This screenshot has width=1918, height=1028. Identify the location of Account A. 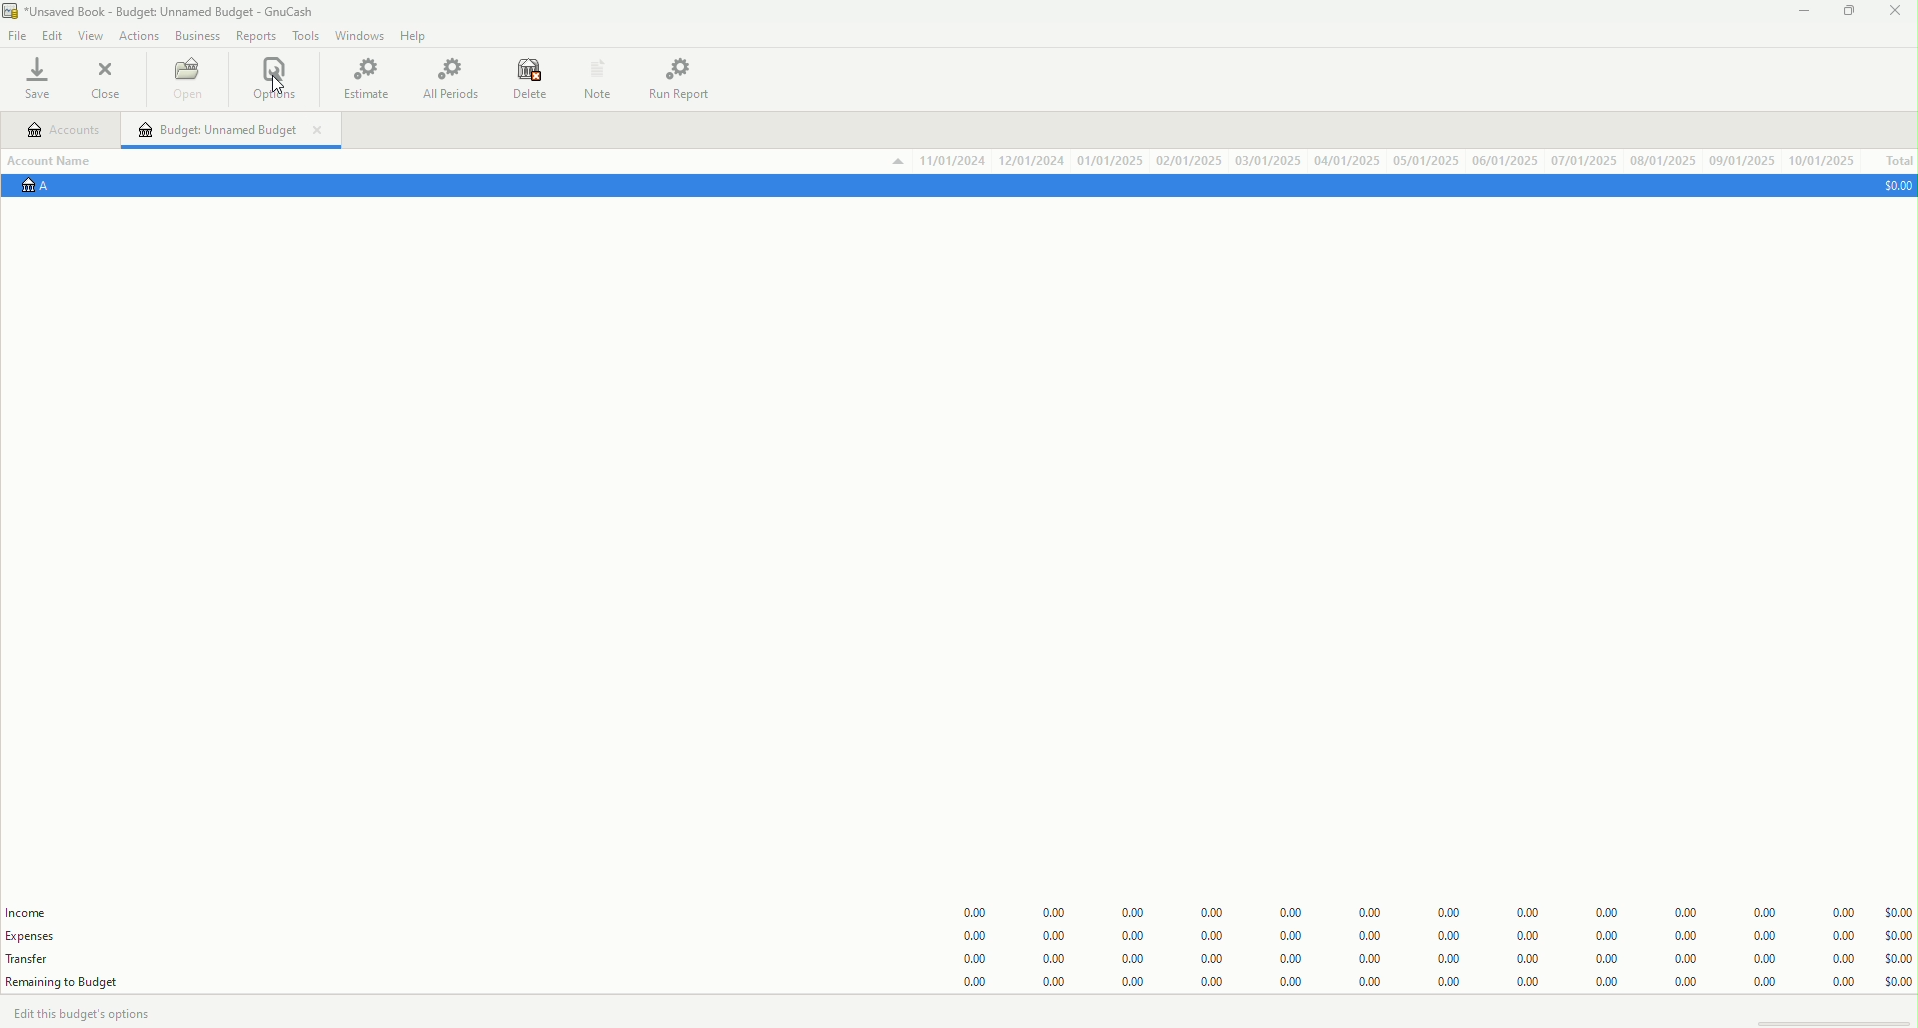
(45, 188).